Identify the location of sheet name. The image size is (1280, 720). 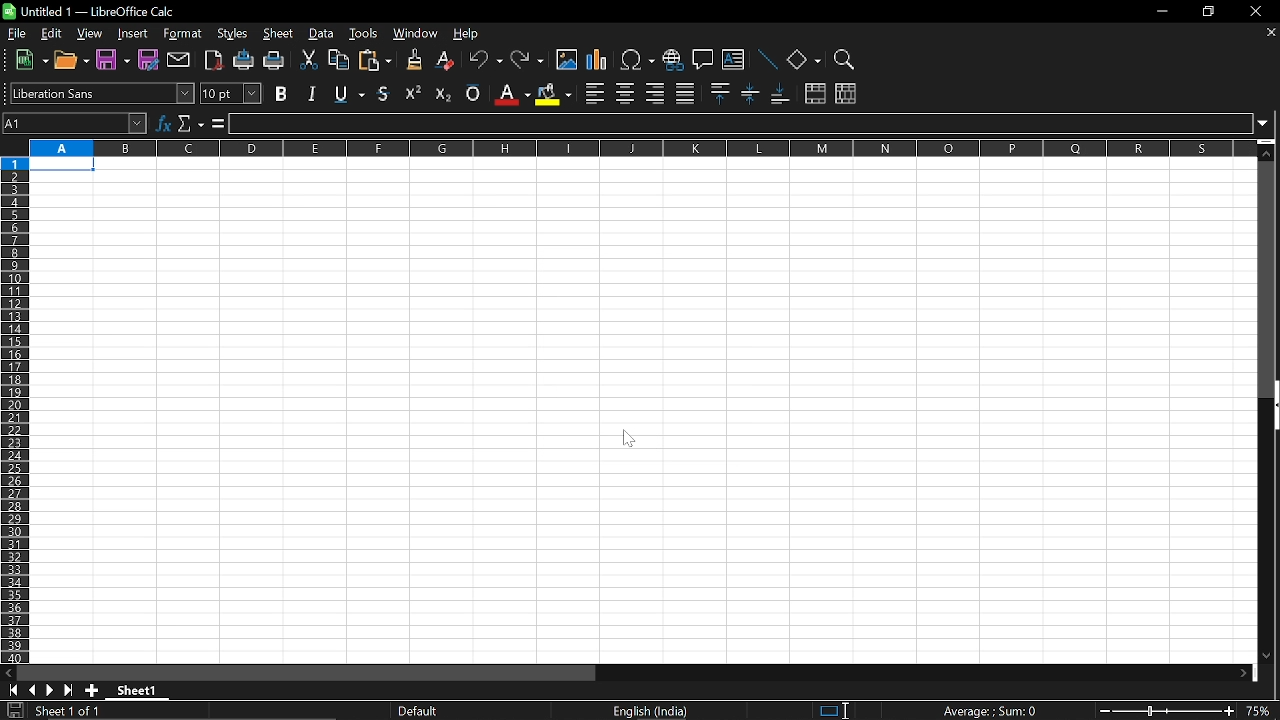
(142, 690).